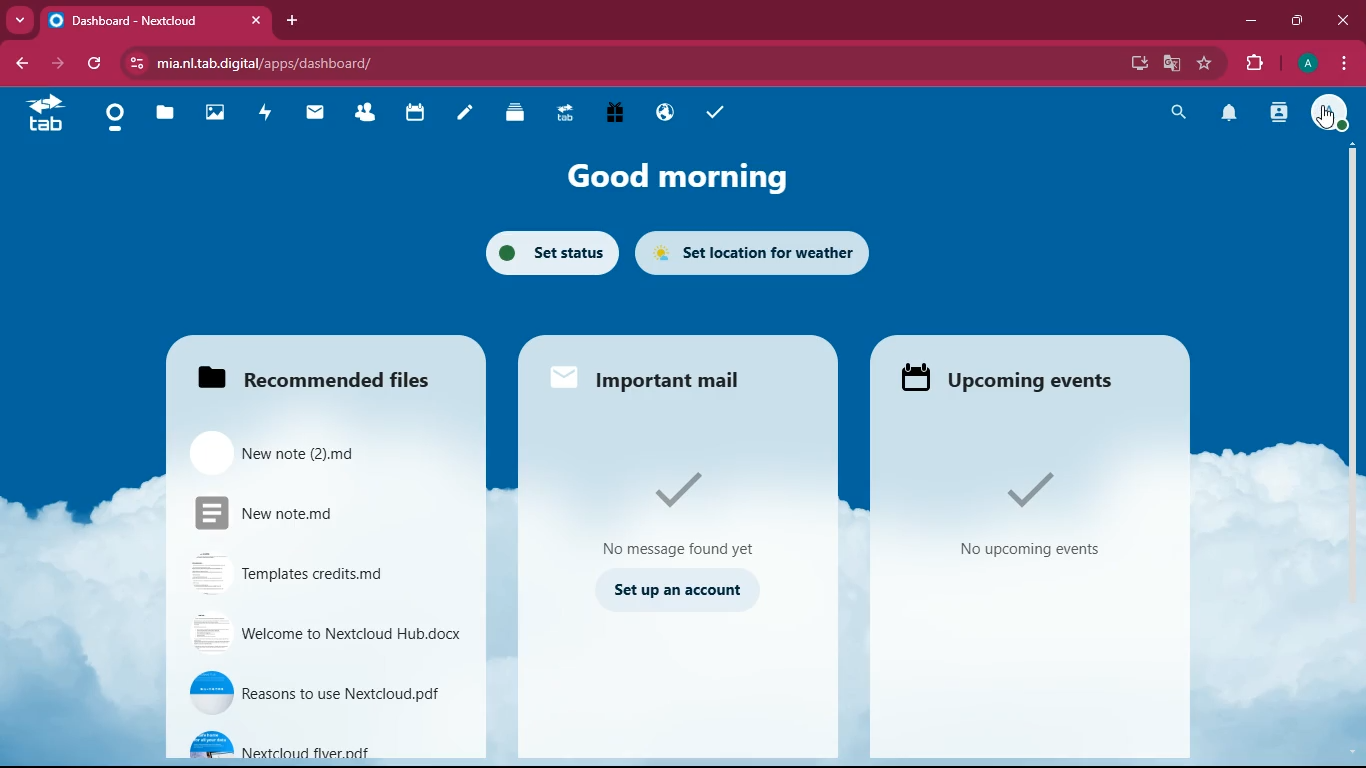 Image resolution: width=1366 pixels, height=768 pixels. What do you see at coordinates (55, 64) in the screenshot?
I see `forward` at bounding box center [55, 64].